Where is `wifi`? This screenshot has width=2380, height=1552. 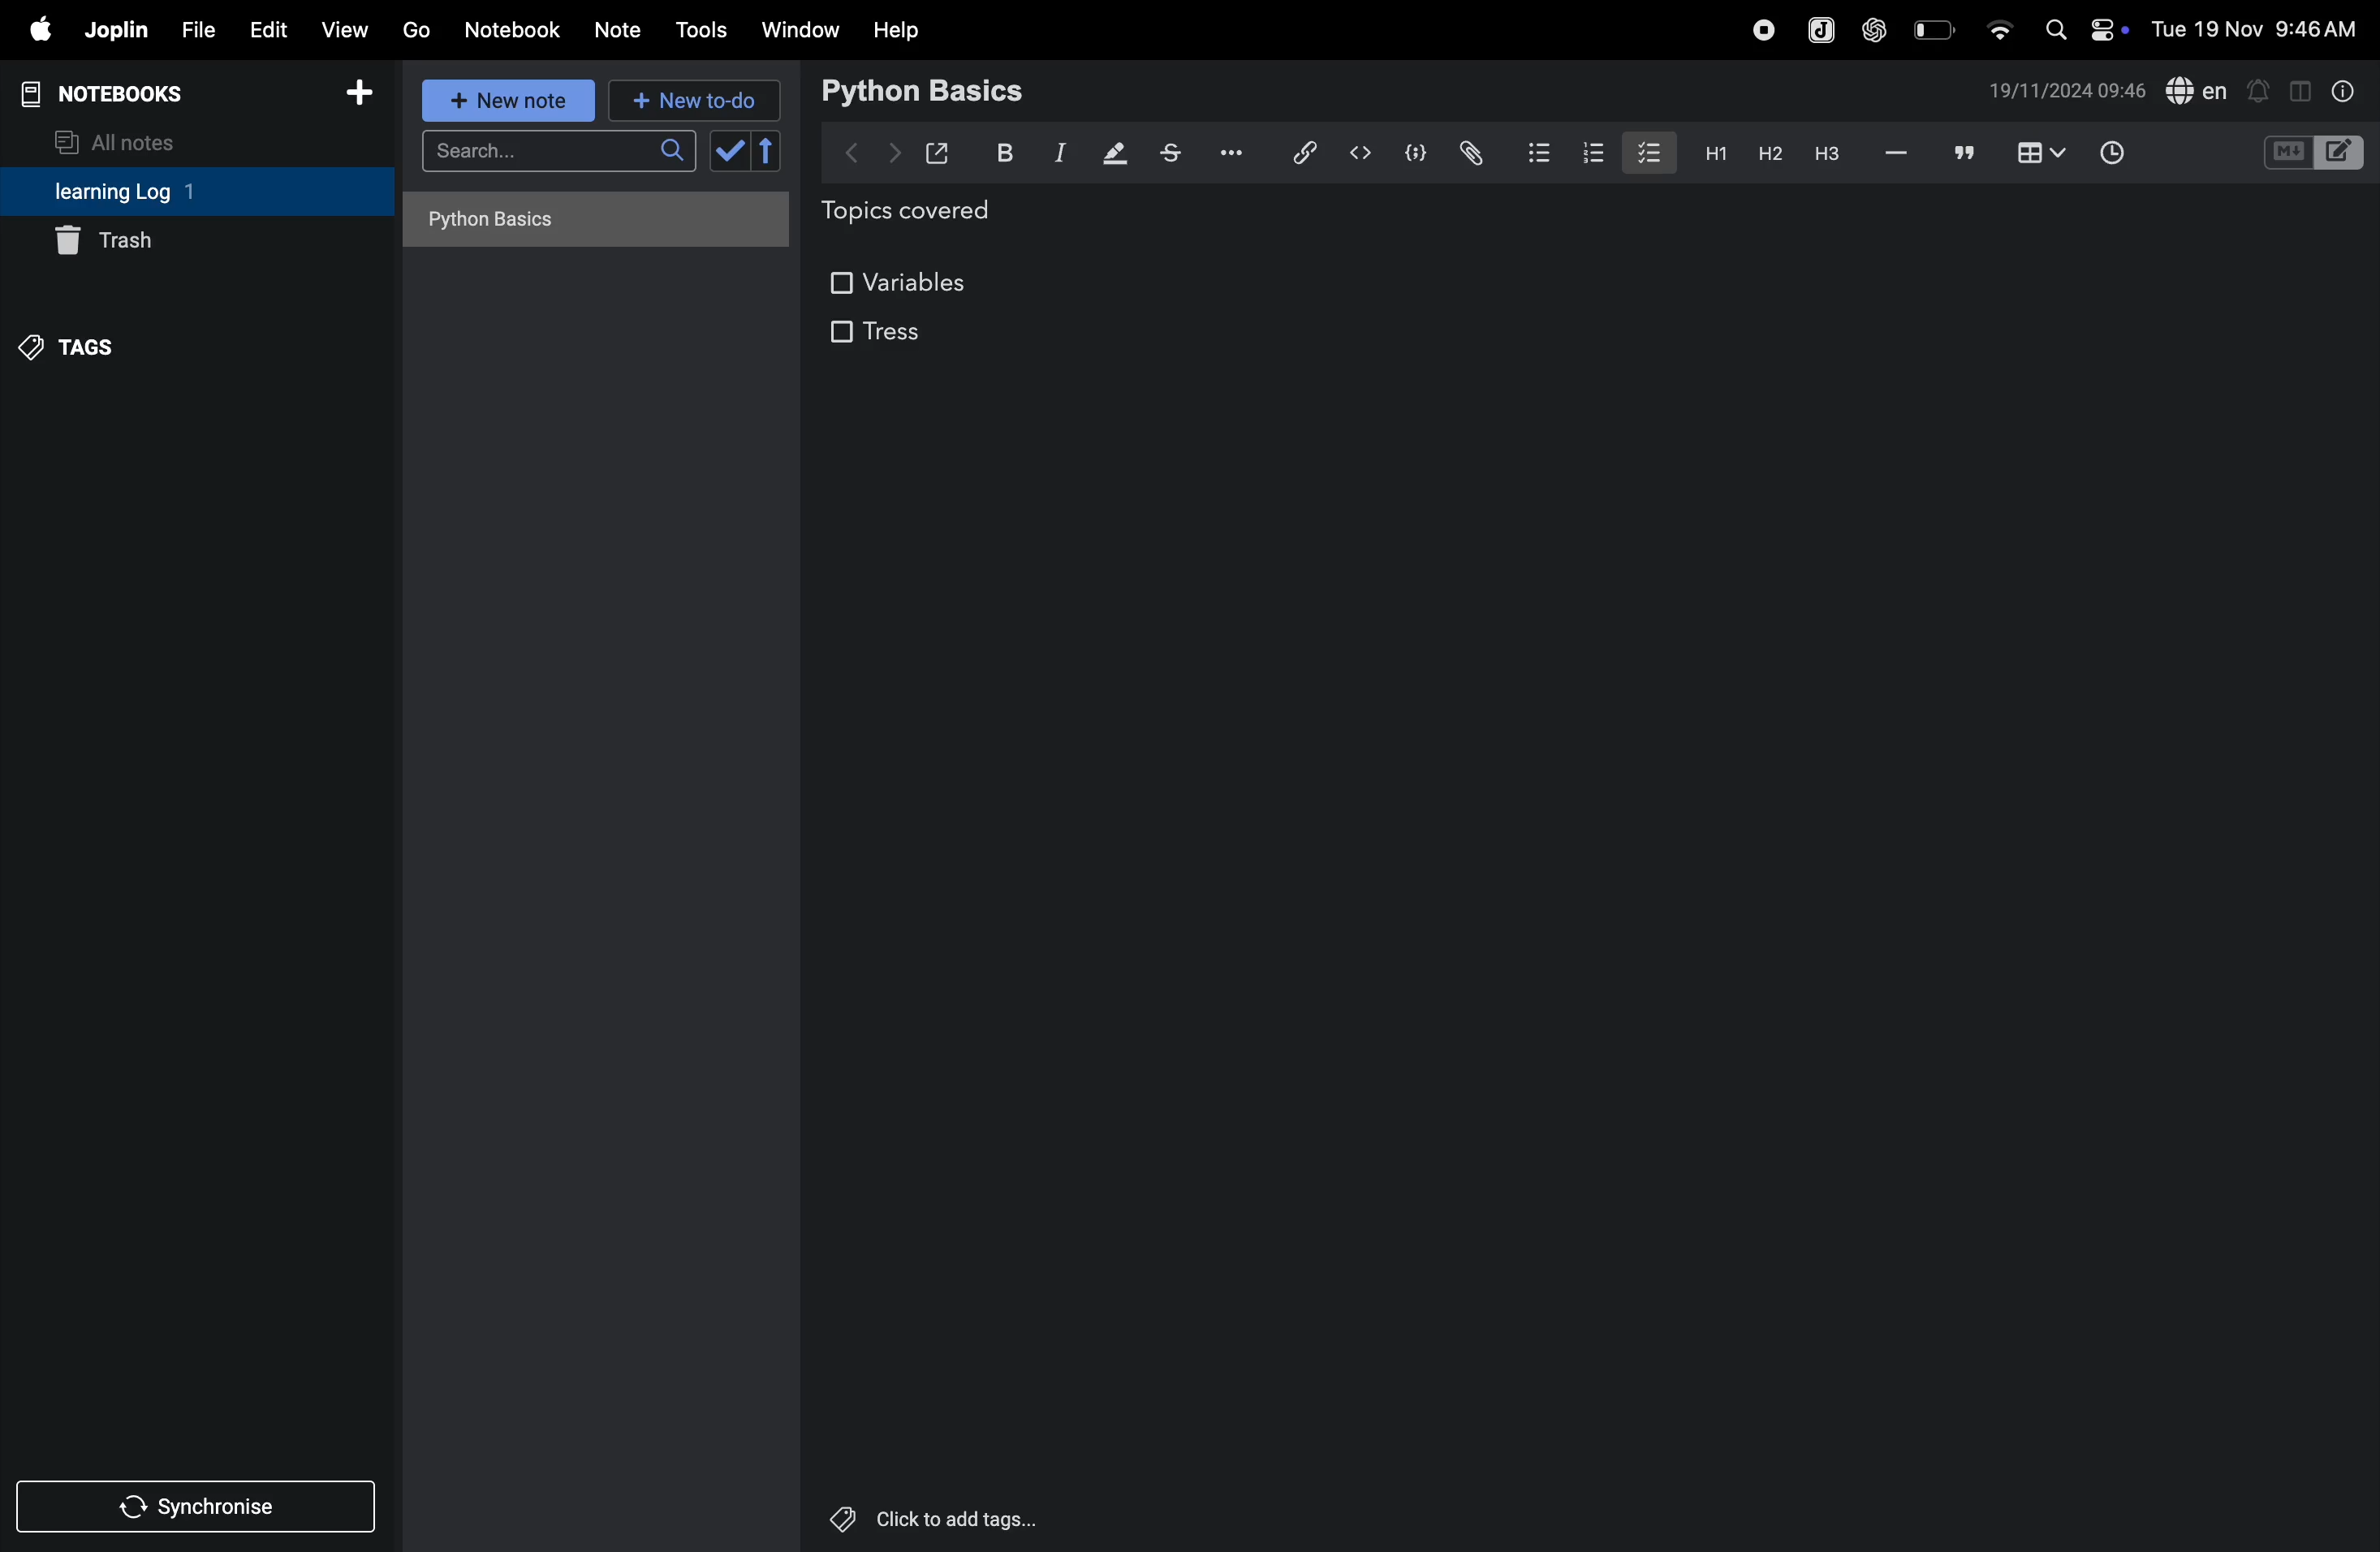
wifi is located at coordinates (1998, 23).